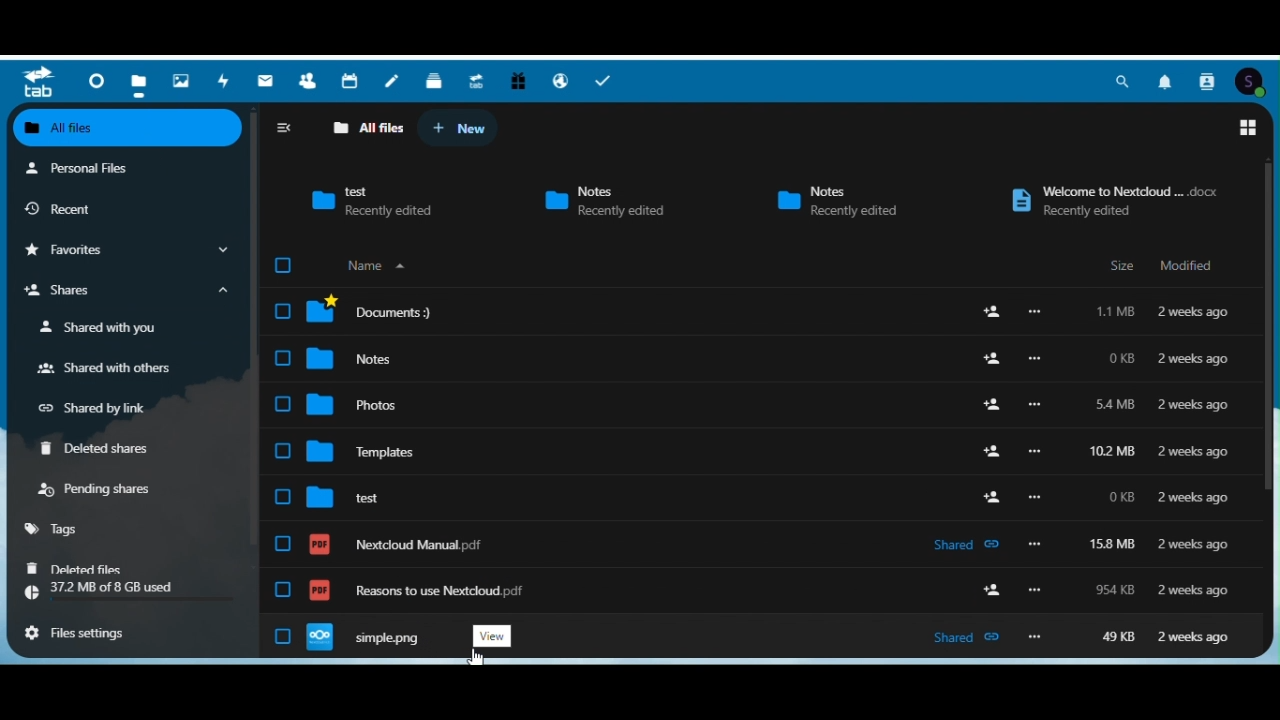  Describe the element at coordinates (1117, 267) in the screenshot. I see `Size` at that location.